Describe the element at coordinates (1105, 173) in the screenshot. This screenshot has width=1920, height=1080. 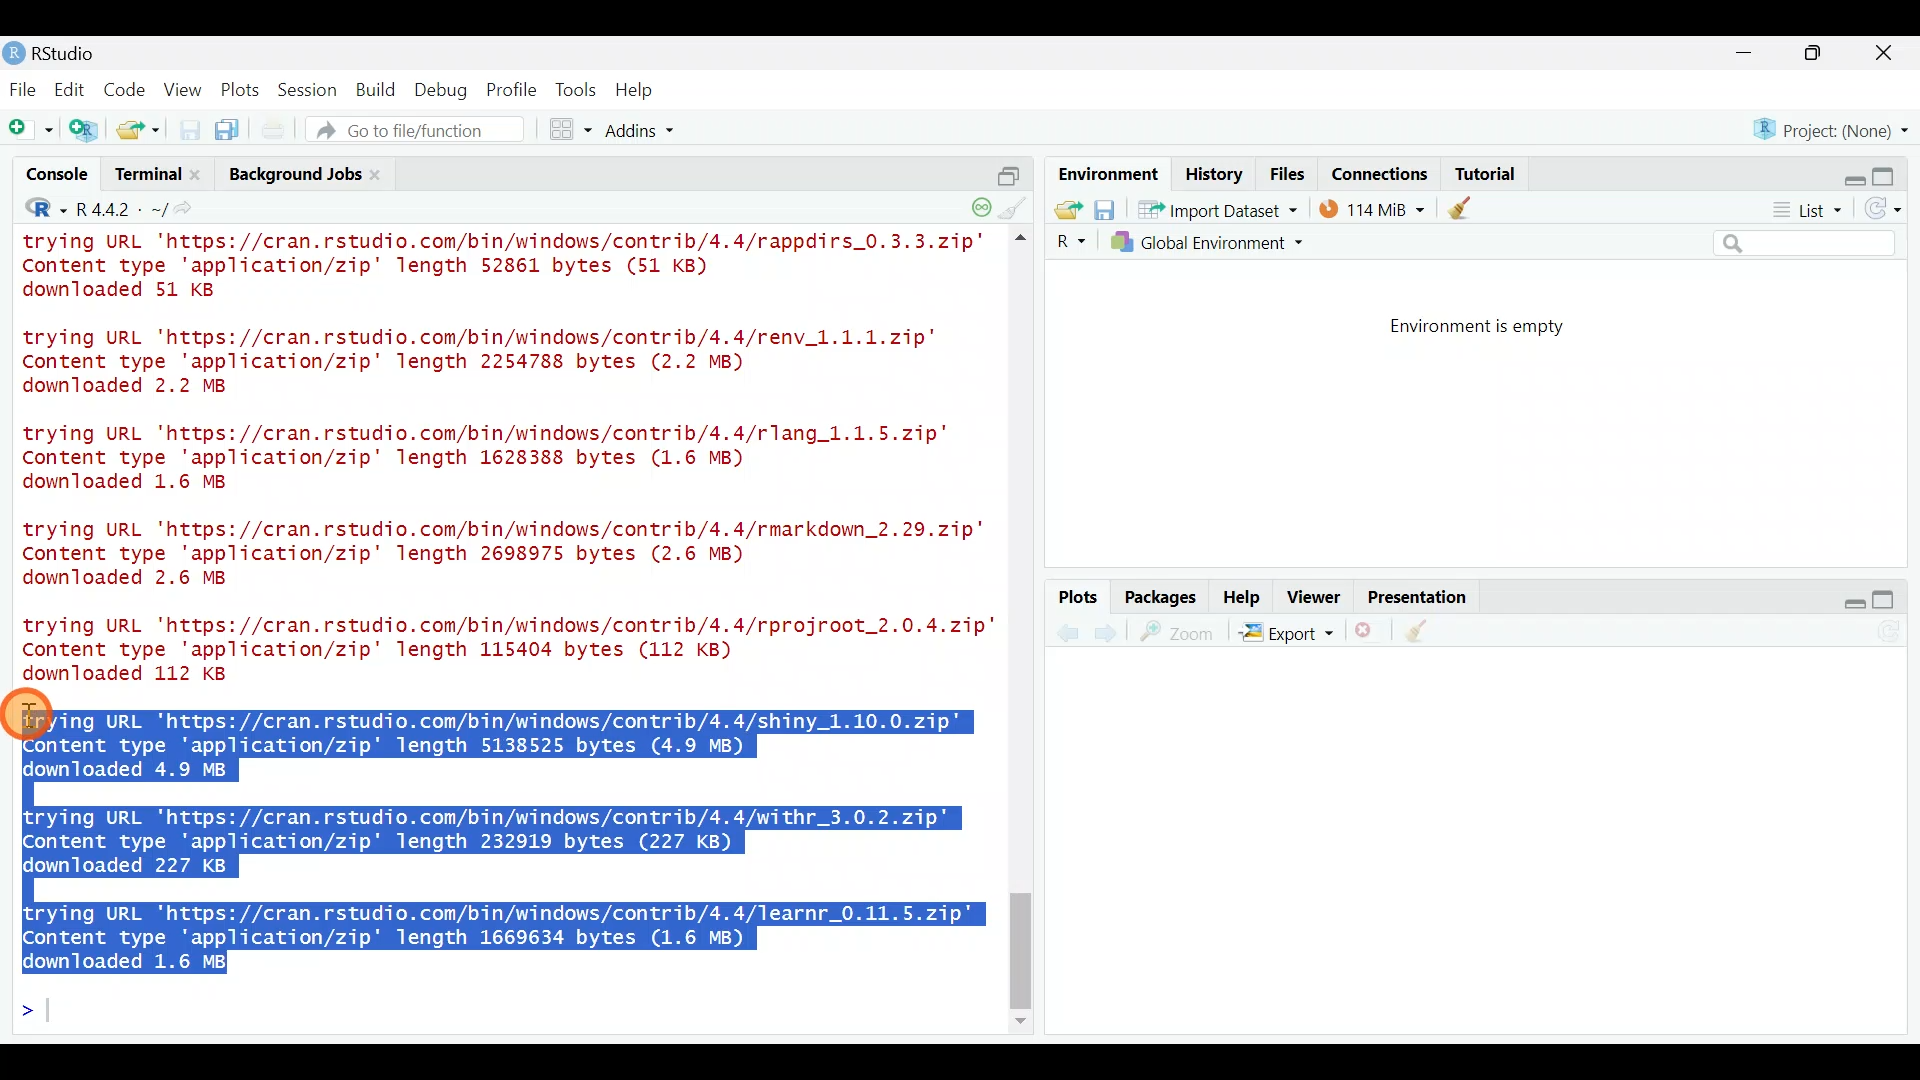
I see `Environment` at that location.